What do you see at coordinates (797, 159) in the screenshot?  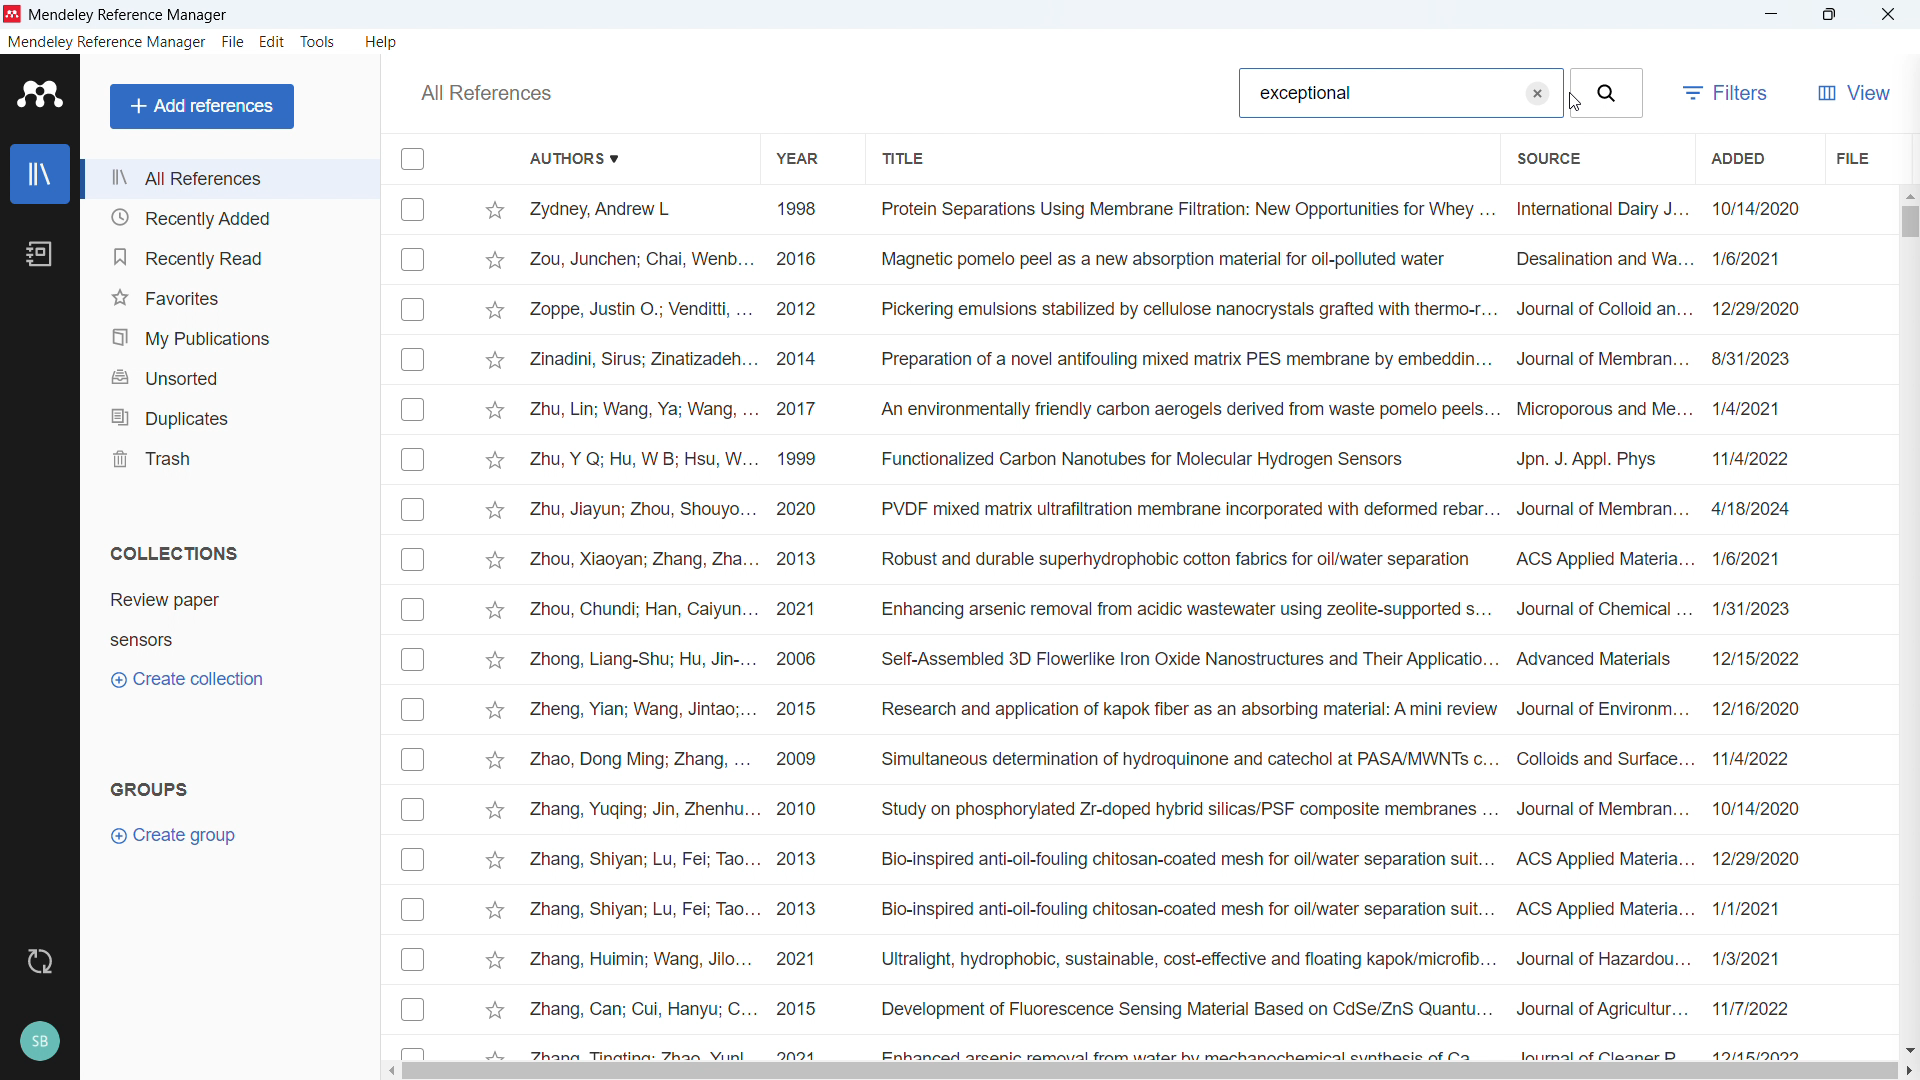 I see `Sort by year ` at bounding box center [797, 159].